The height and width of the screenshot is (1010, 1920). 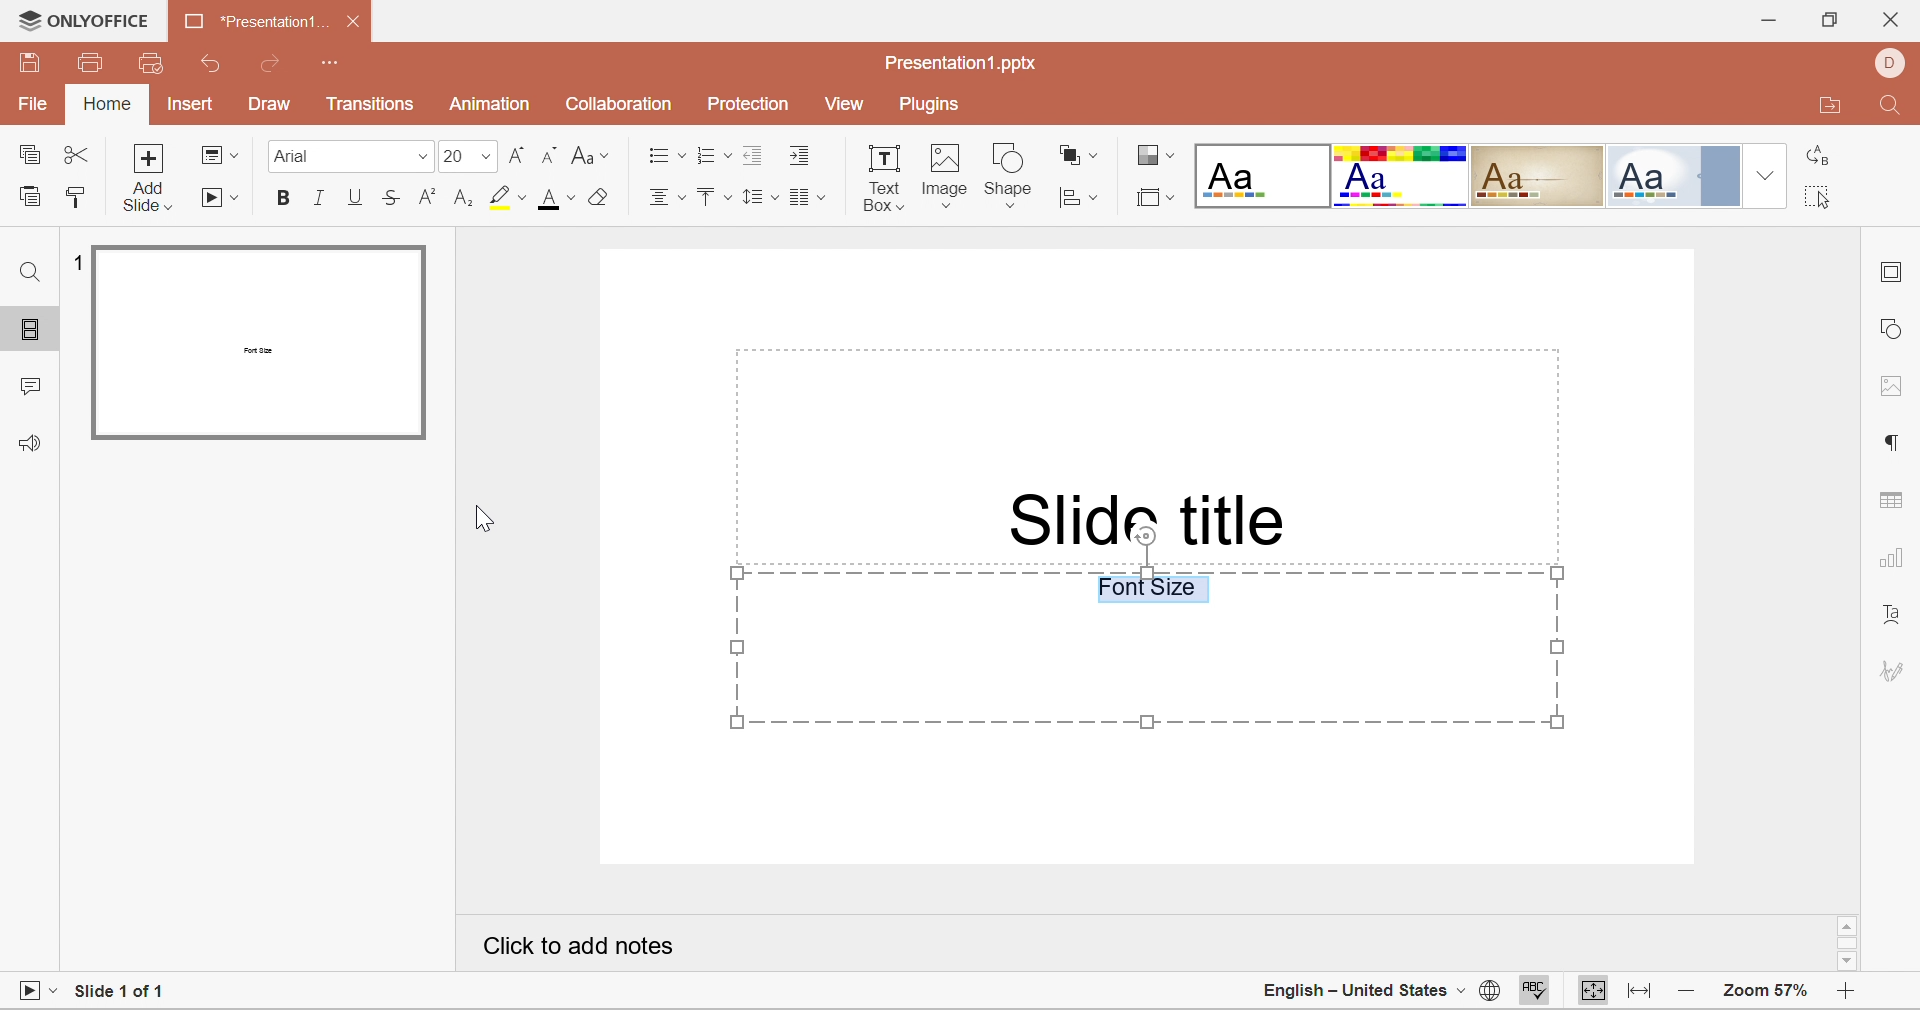 I want to click on Close, so click(x=358, y=25).